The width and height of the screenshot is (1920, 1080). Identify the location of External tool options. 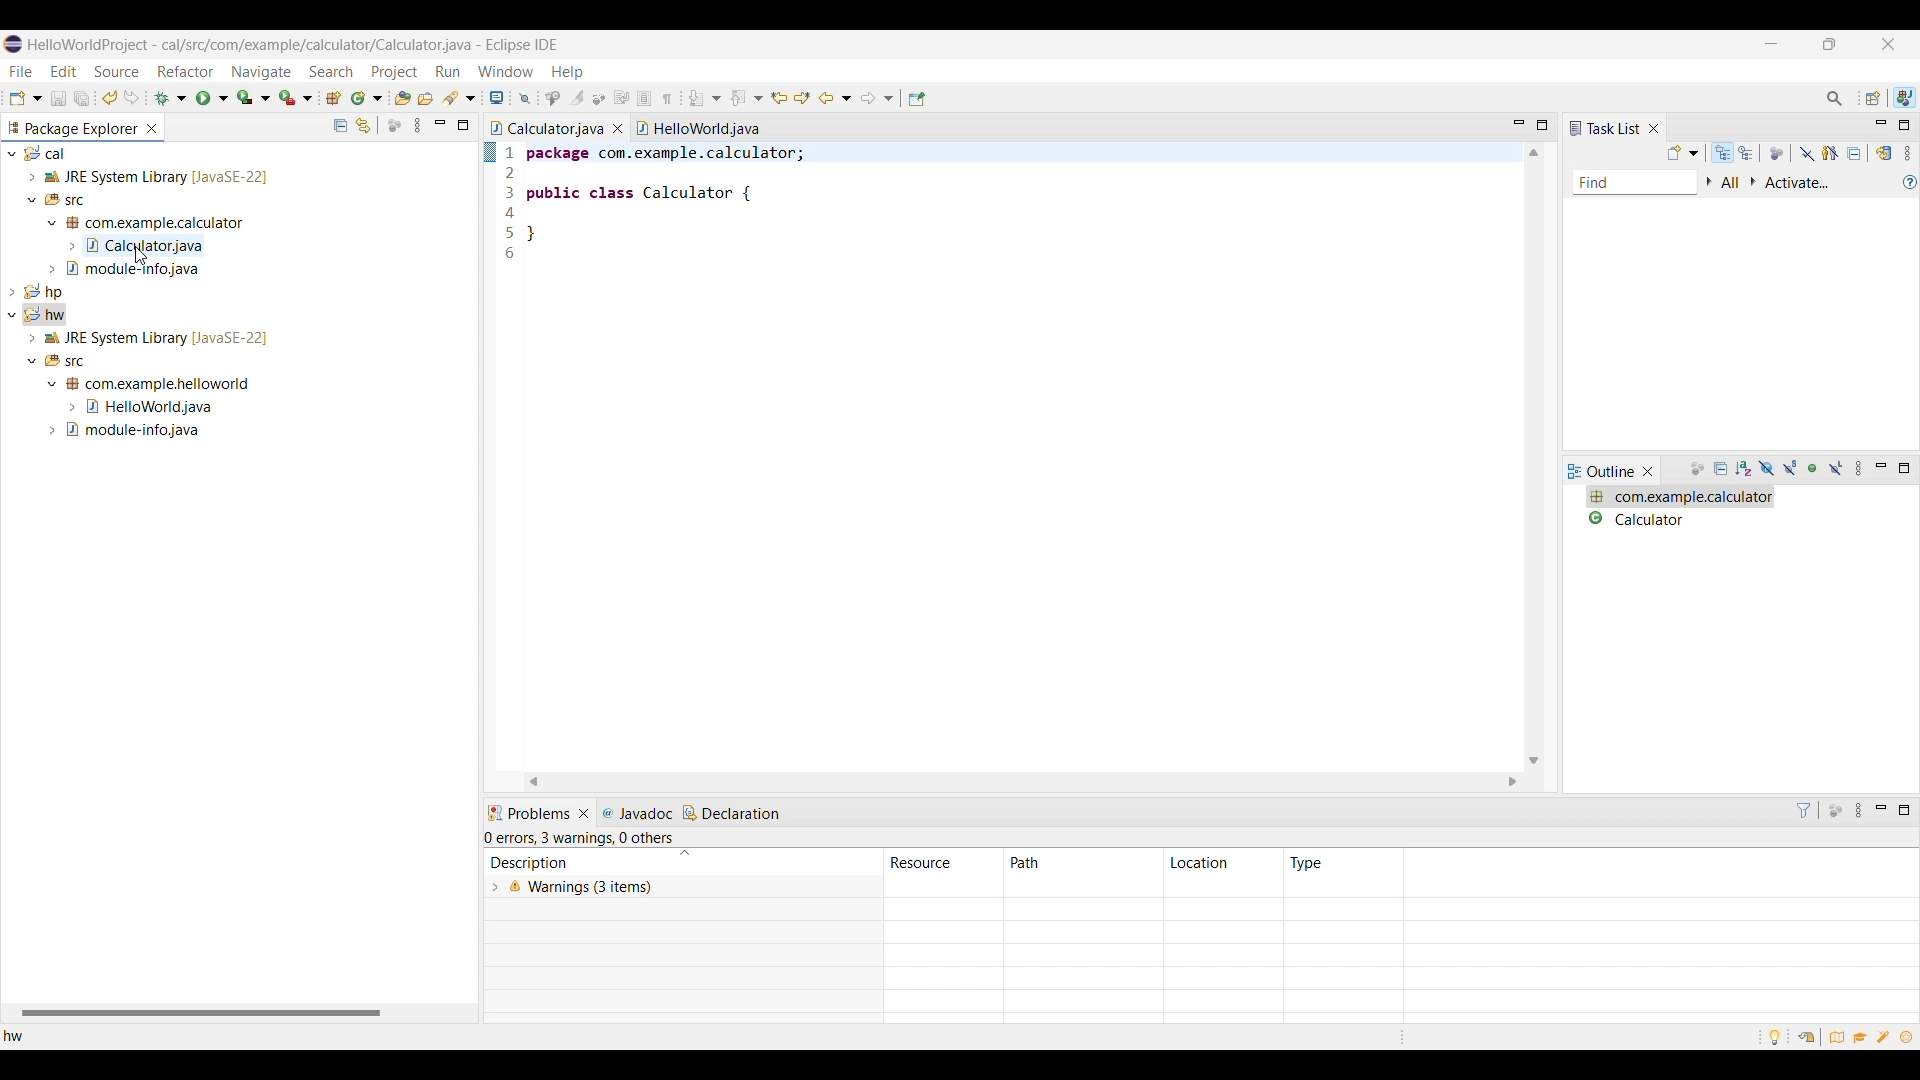
(296, 98).